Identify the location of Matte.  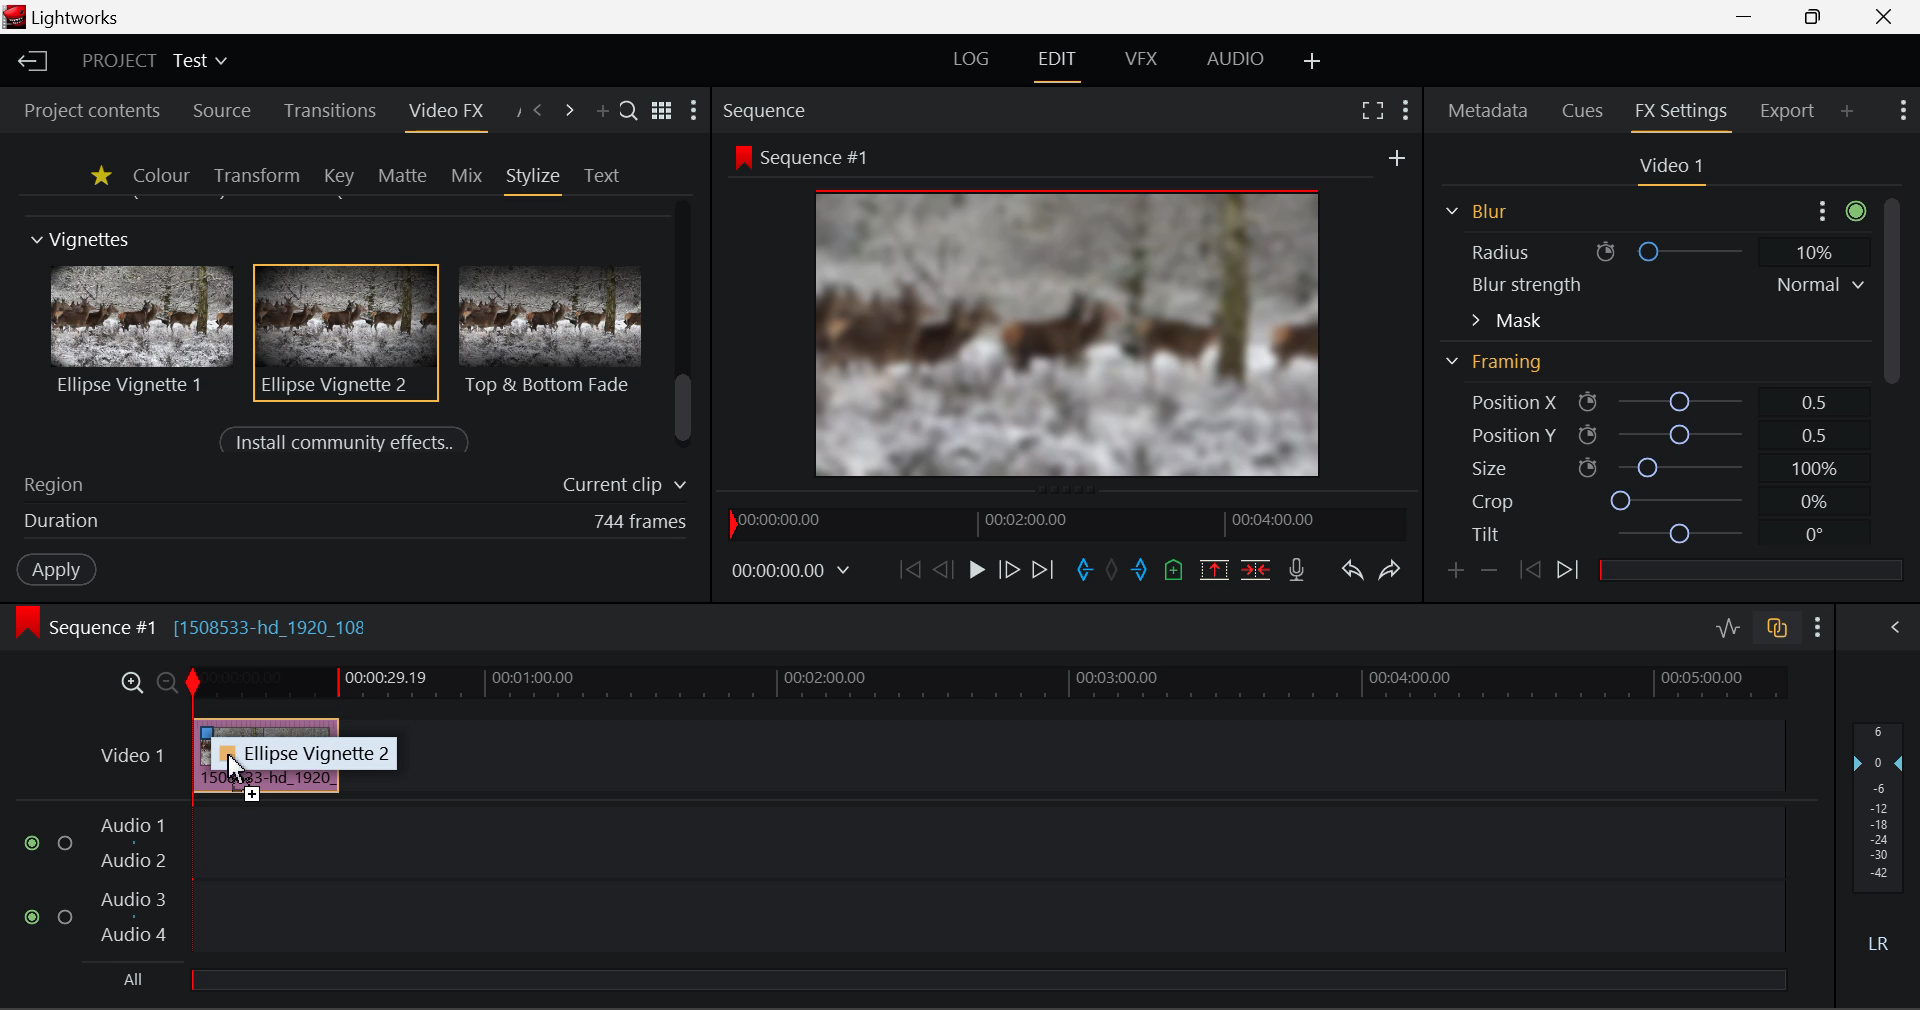
(403, 175).